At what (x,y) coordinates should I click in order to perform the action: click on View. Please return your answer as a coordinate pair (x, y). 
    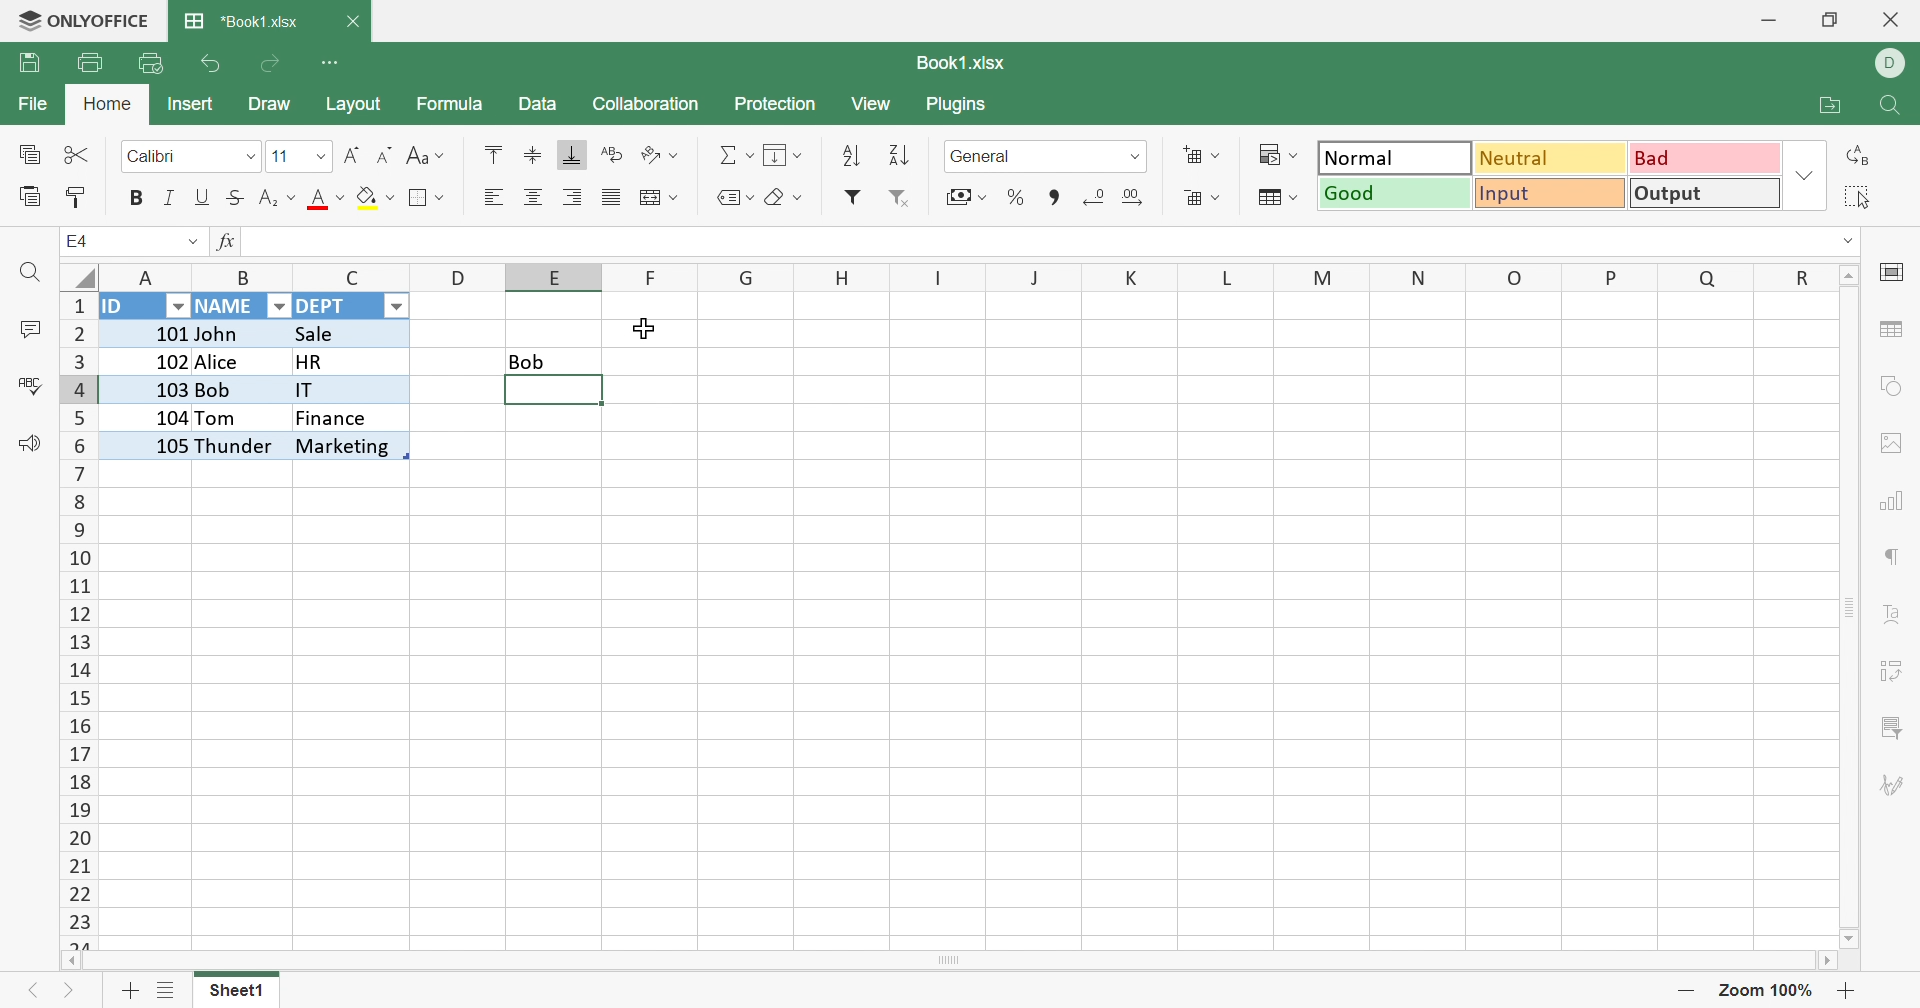
    Looking at the image, I should click on (874, 106).